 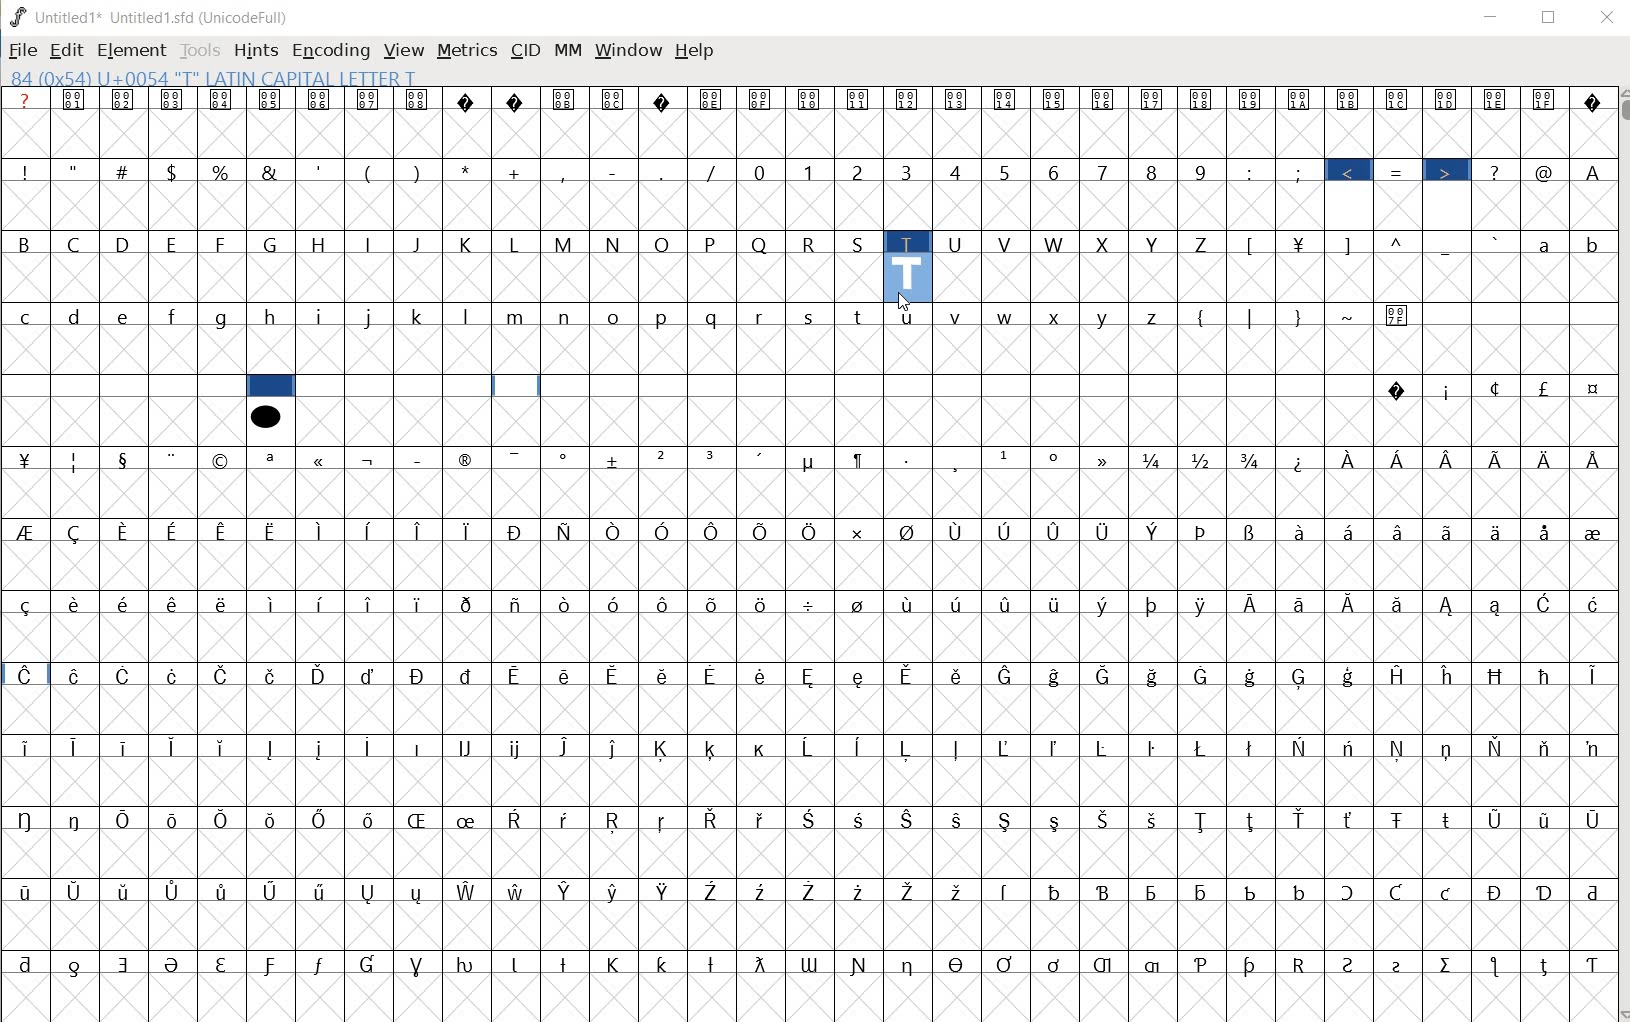 What do you see at coordinates (1545, 388) in the screenshot?
I see `Symbol` at bounding box center [1545, 388].